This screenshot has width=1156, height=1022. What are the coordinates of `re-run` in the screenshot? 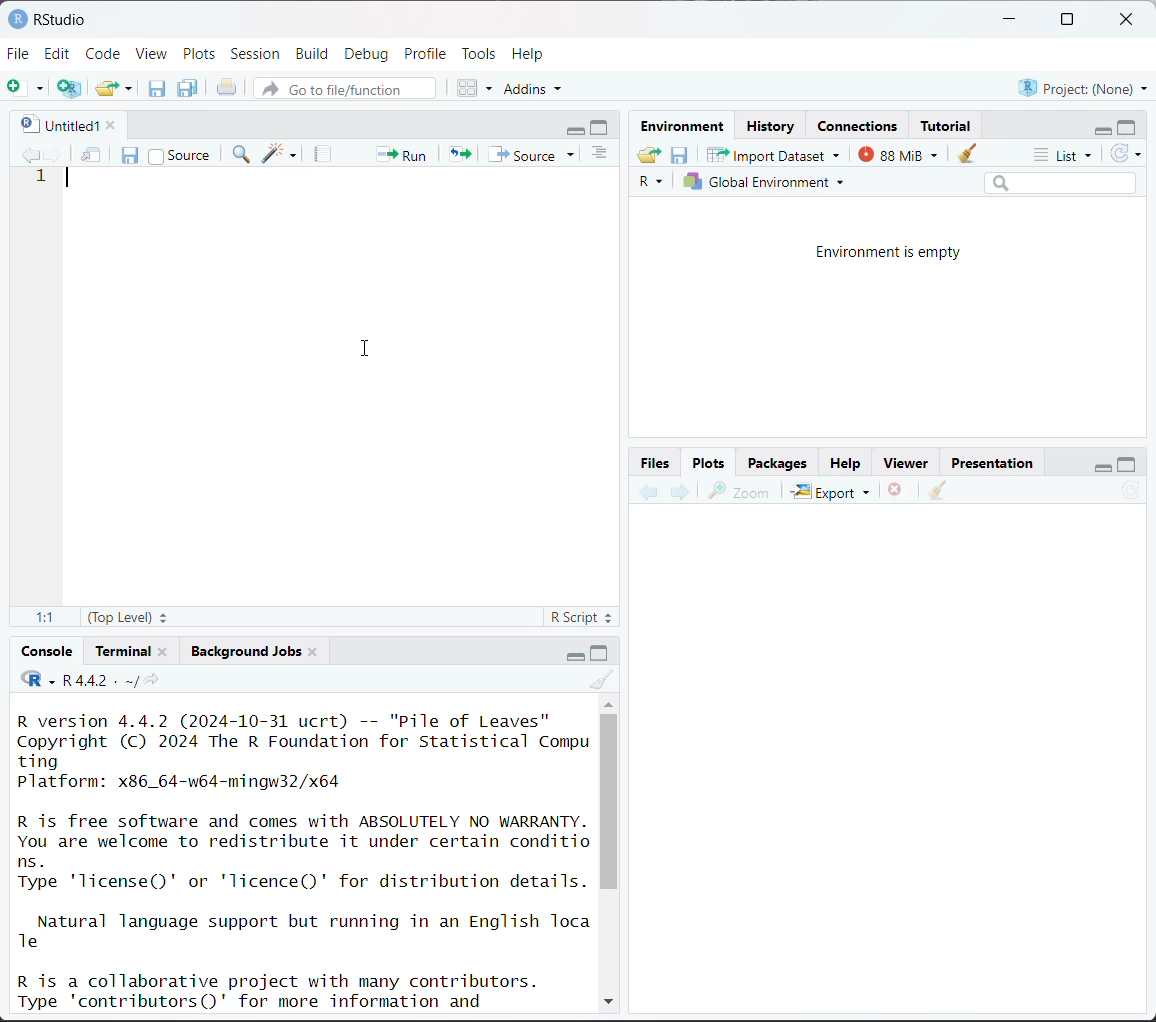 It's located at (458, 153).